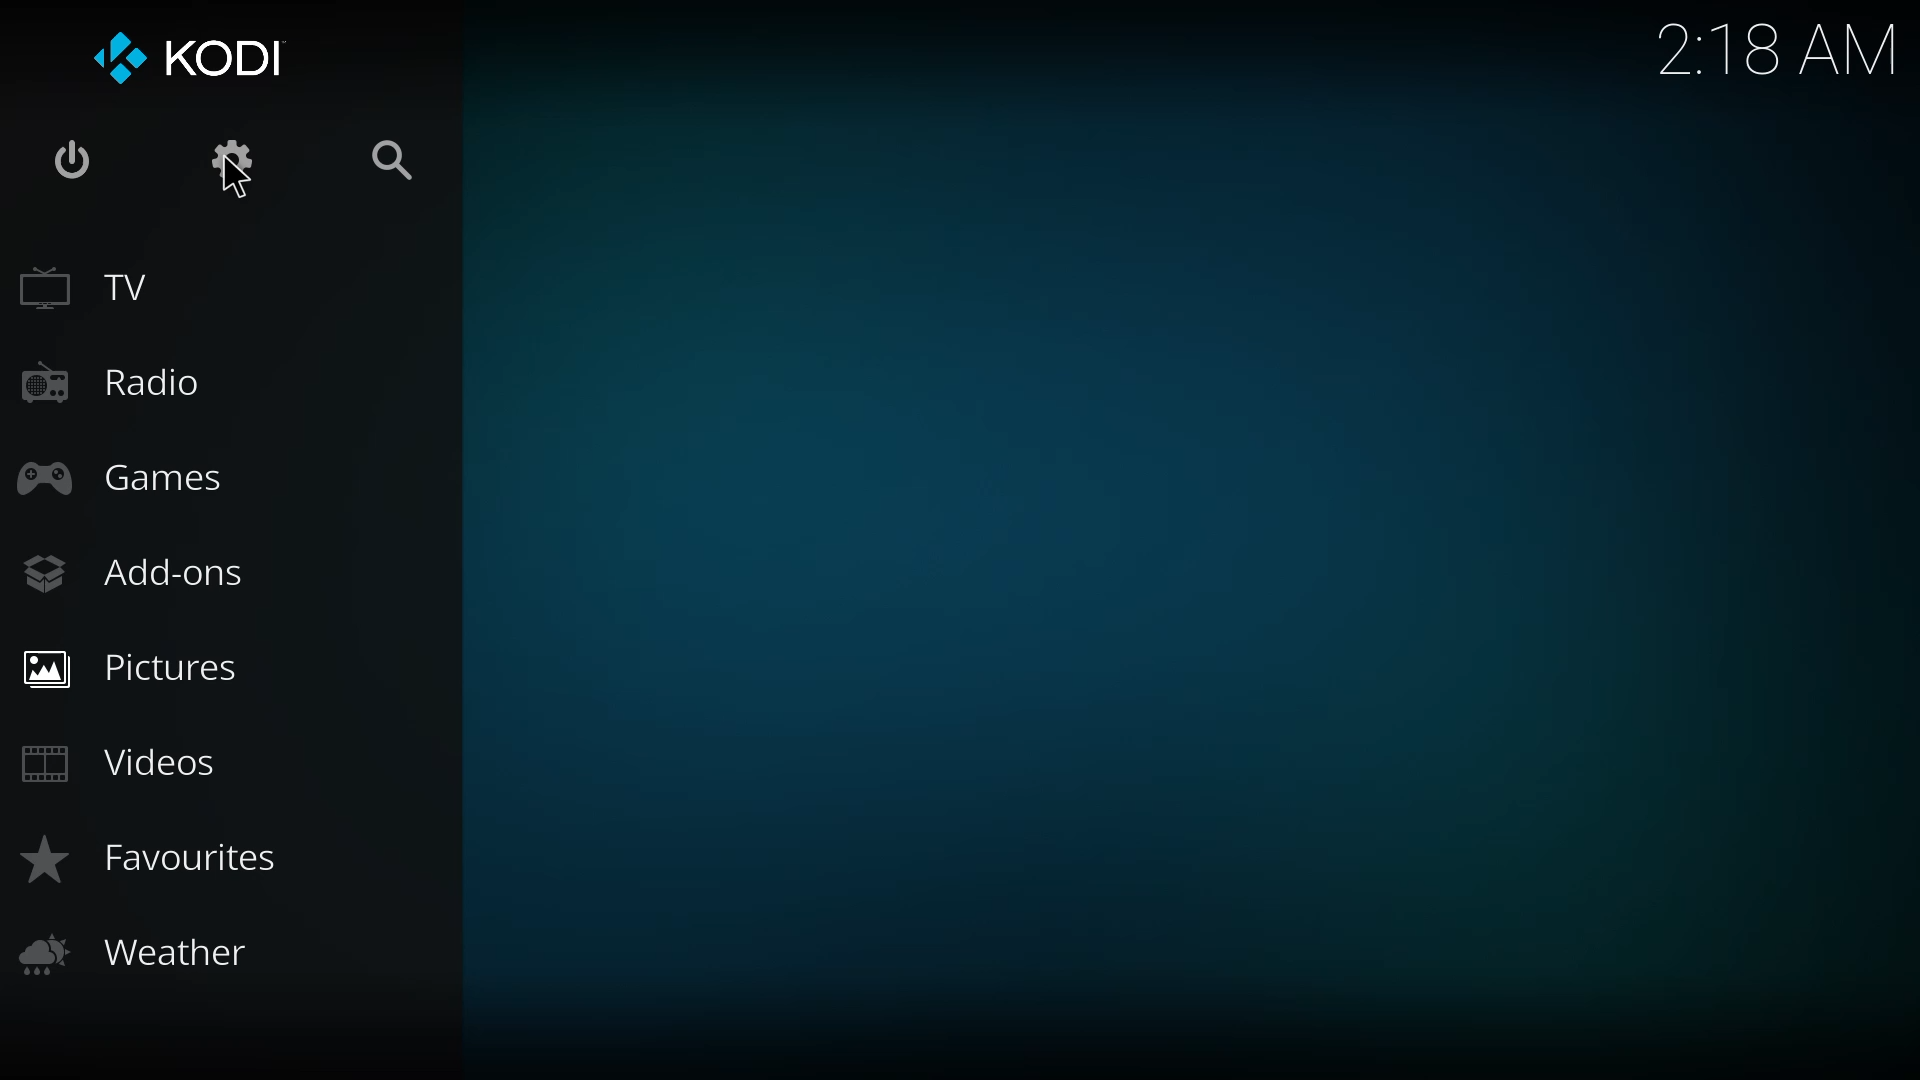  I want to click on pictures, so click(144, 668).